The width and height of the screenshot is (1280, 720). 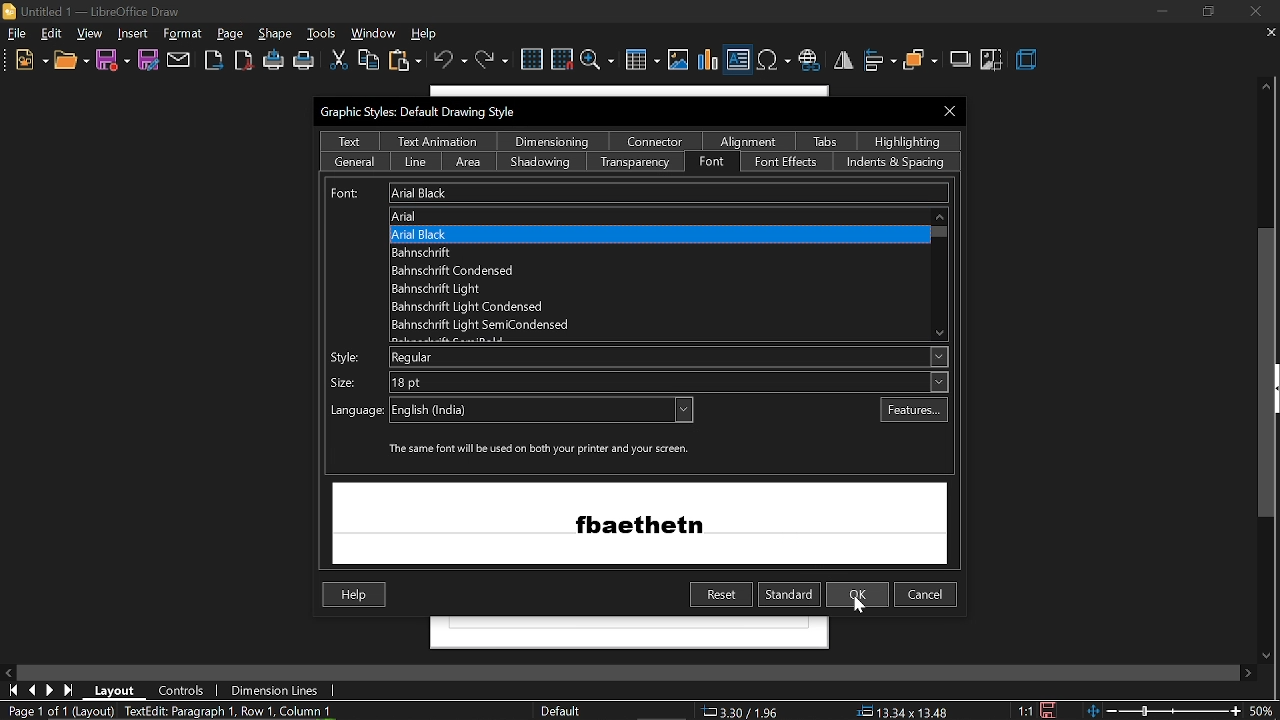 What do you see at coordinates (214, 59) in the screenshot?
I see `Export` at bounding box center [214, 59].